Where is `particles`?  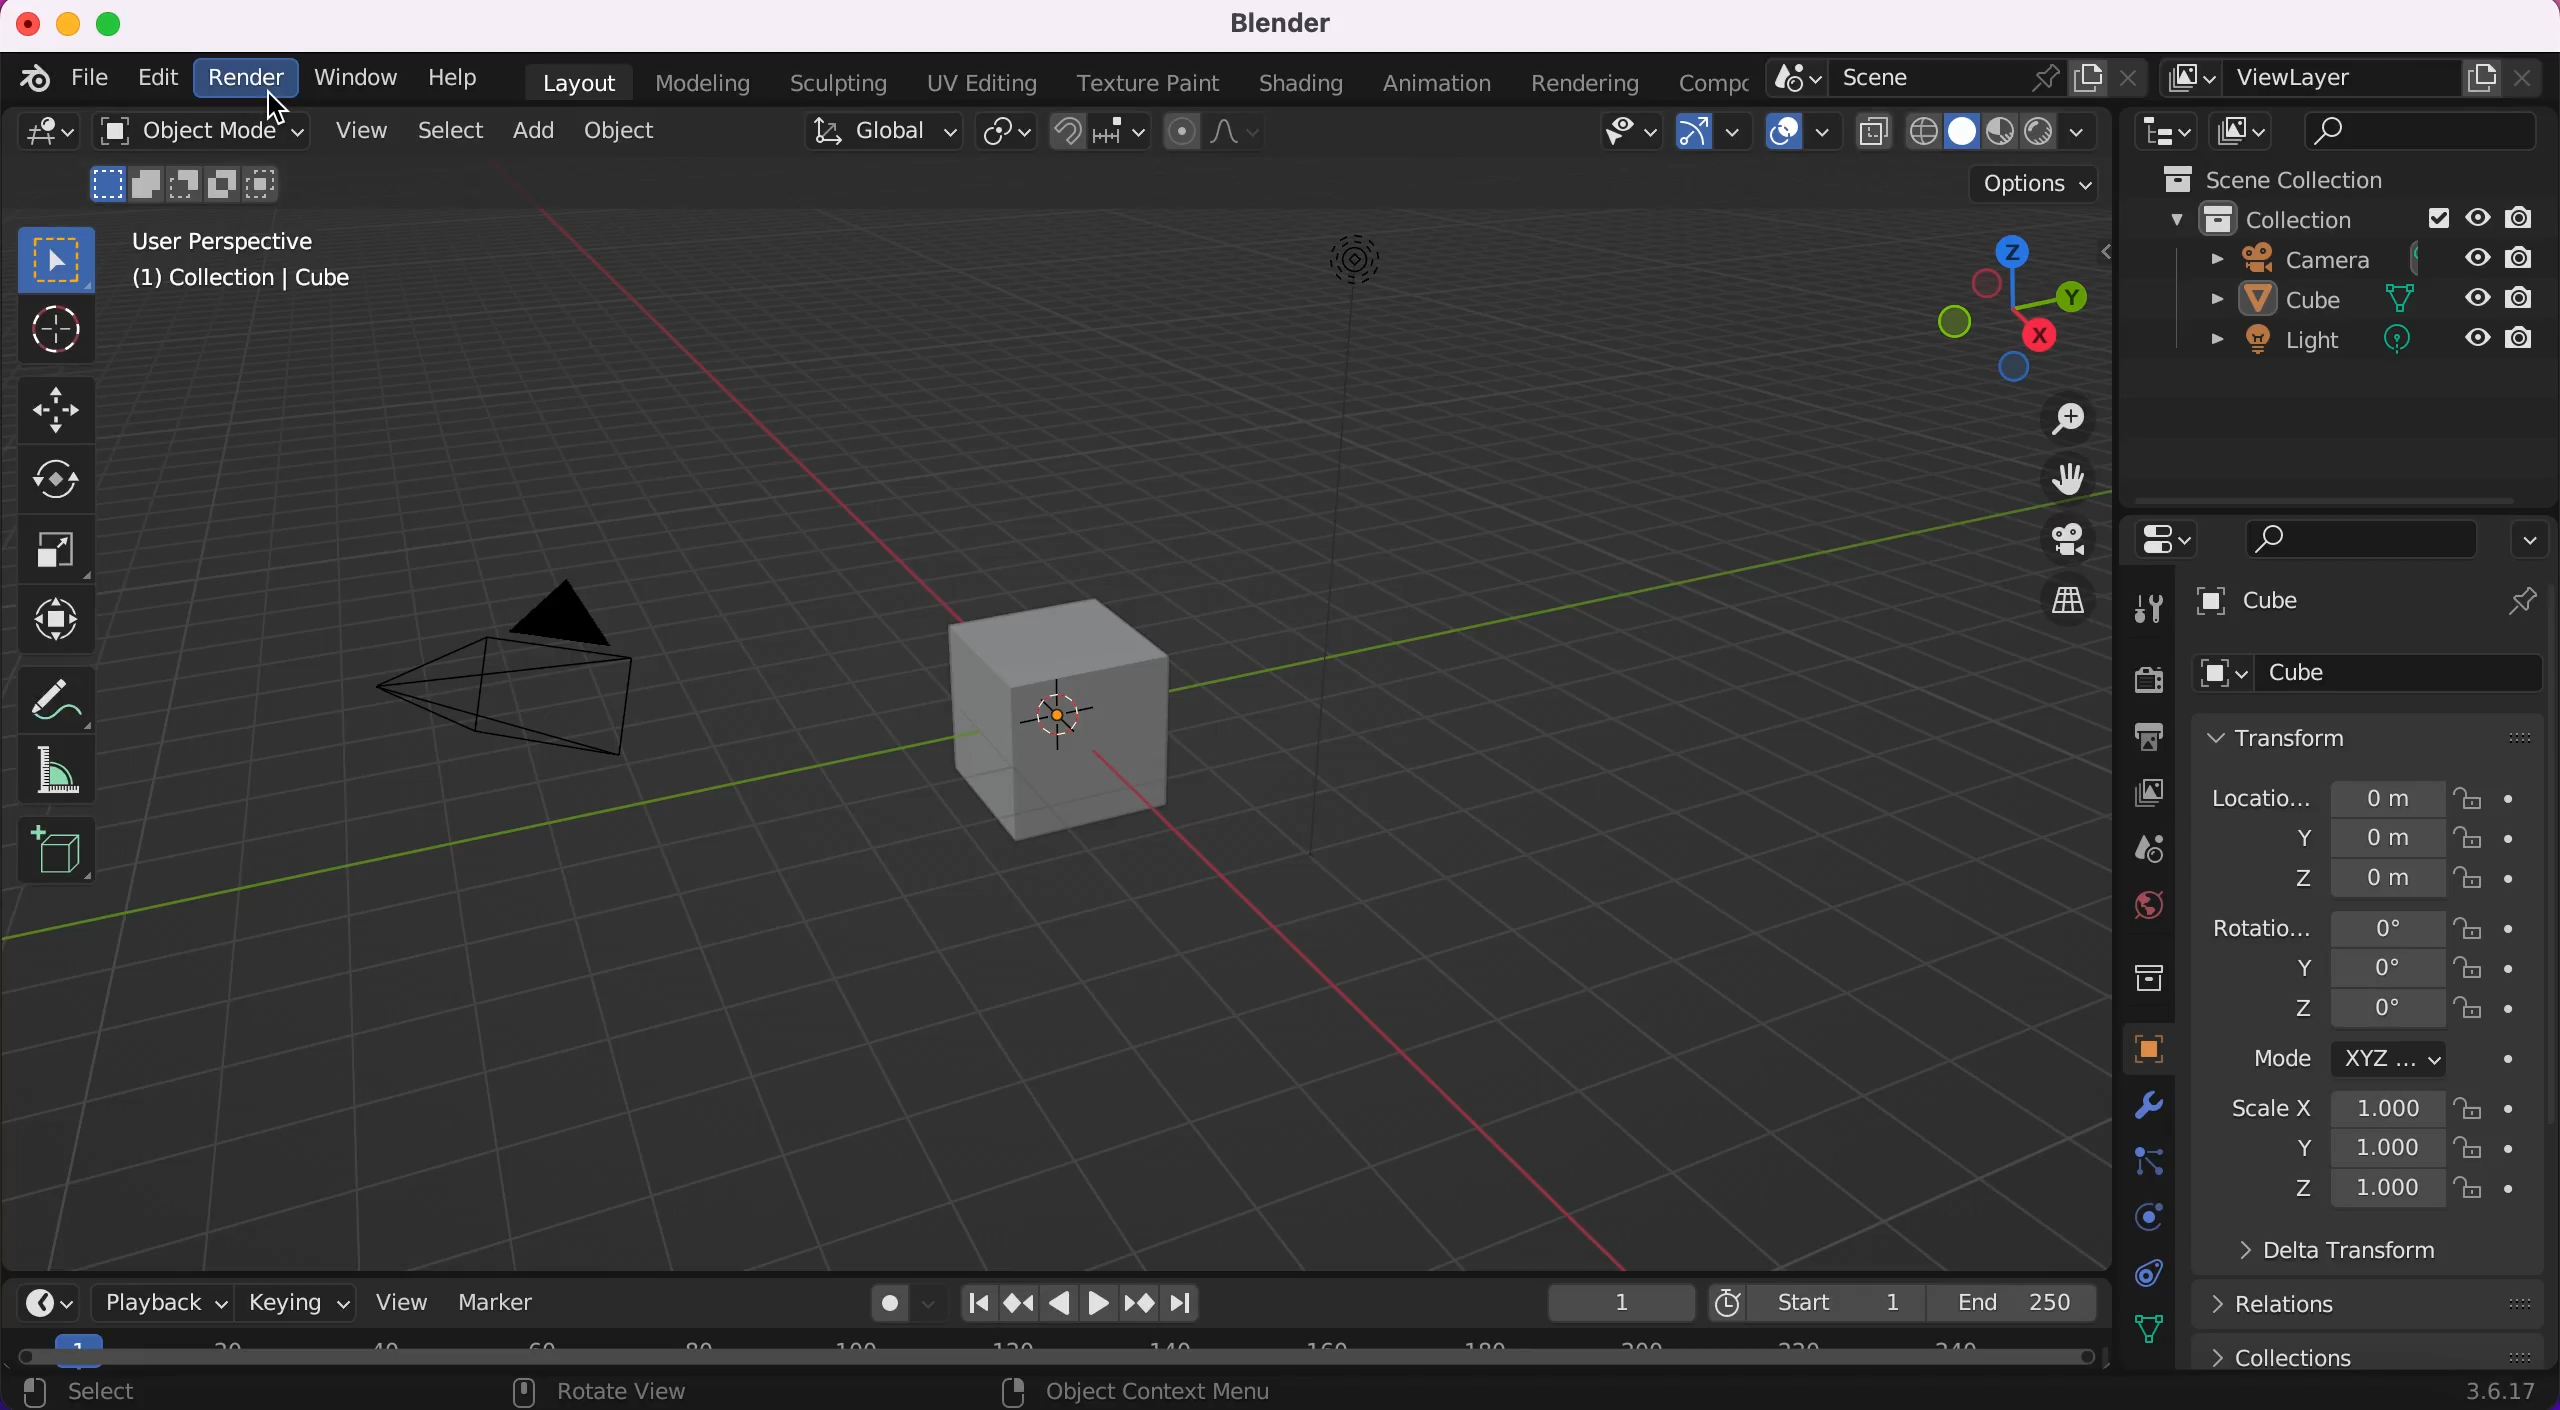
particles is located at coordinates (2134, 1162).